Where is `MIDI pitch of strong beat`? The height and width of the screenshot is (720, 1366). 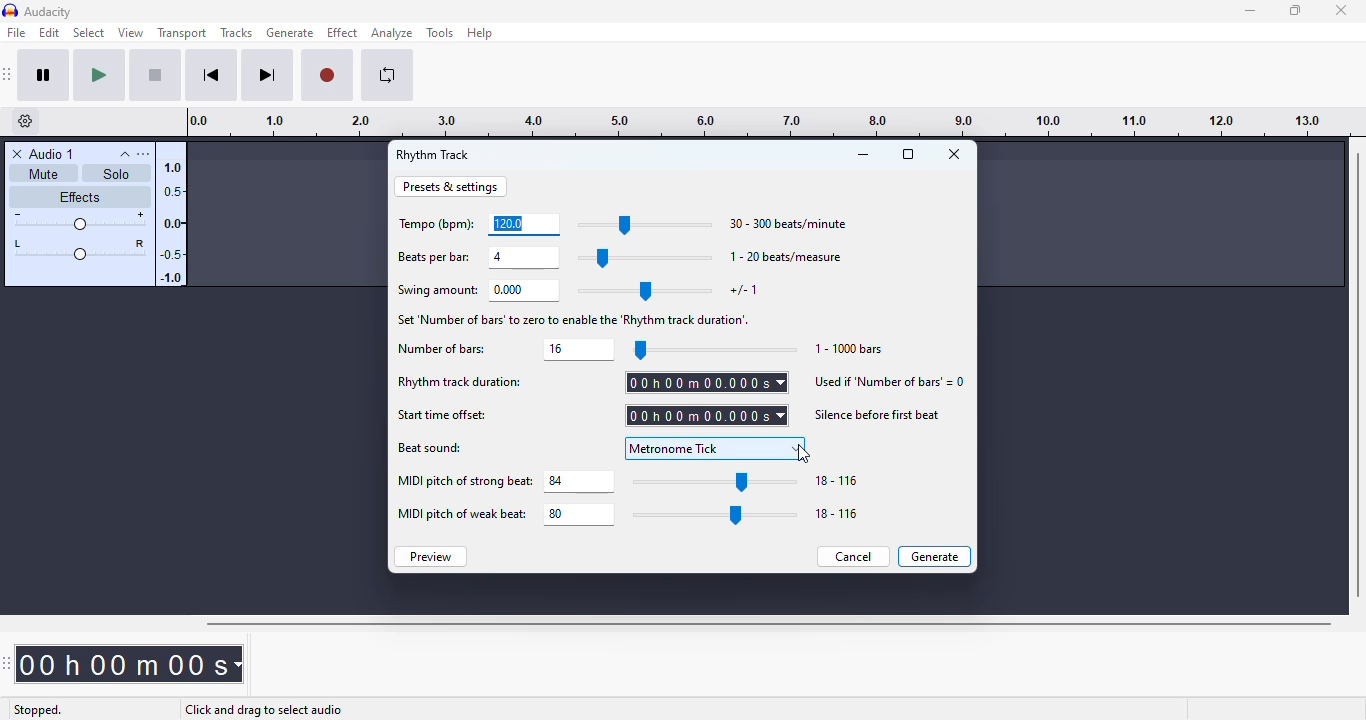 MIDI pitch of strong beat is located at coordinates (465, 481).